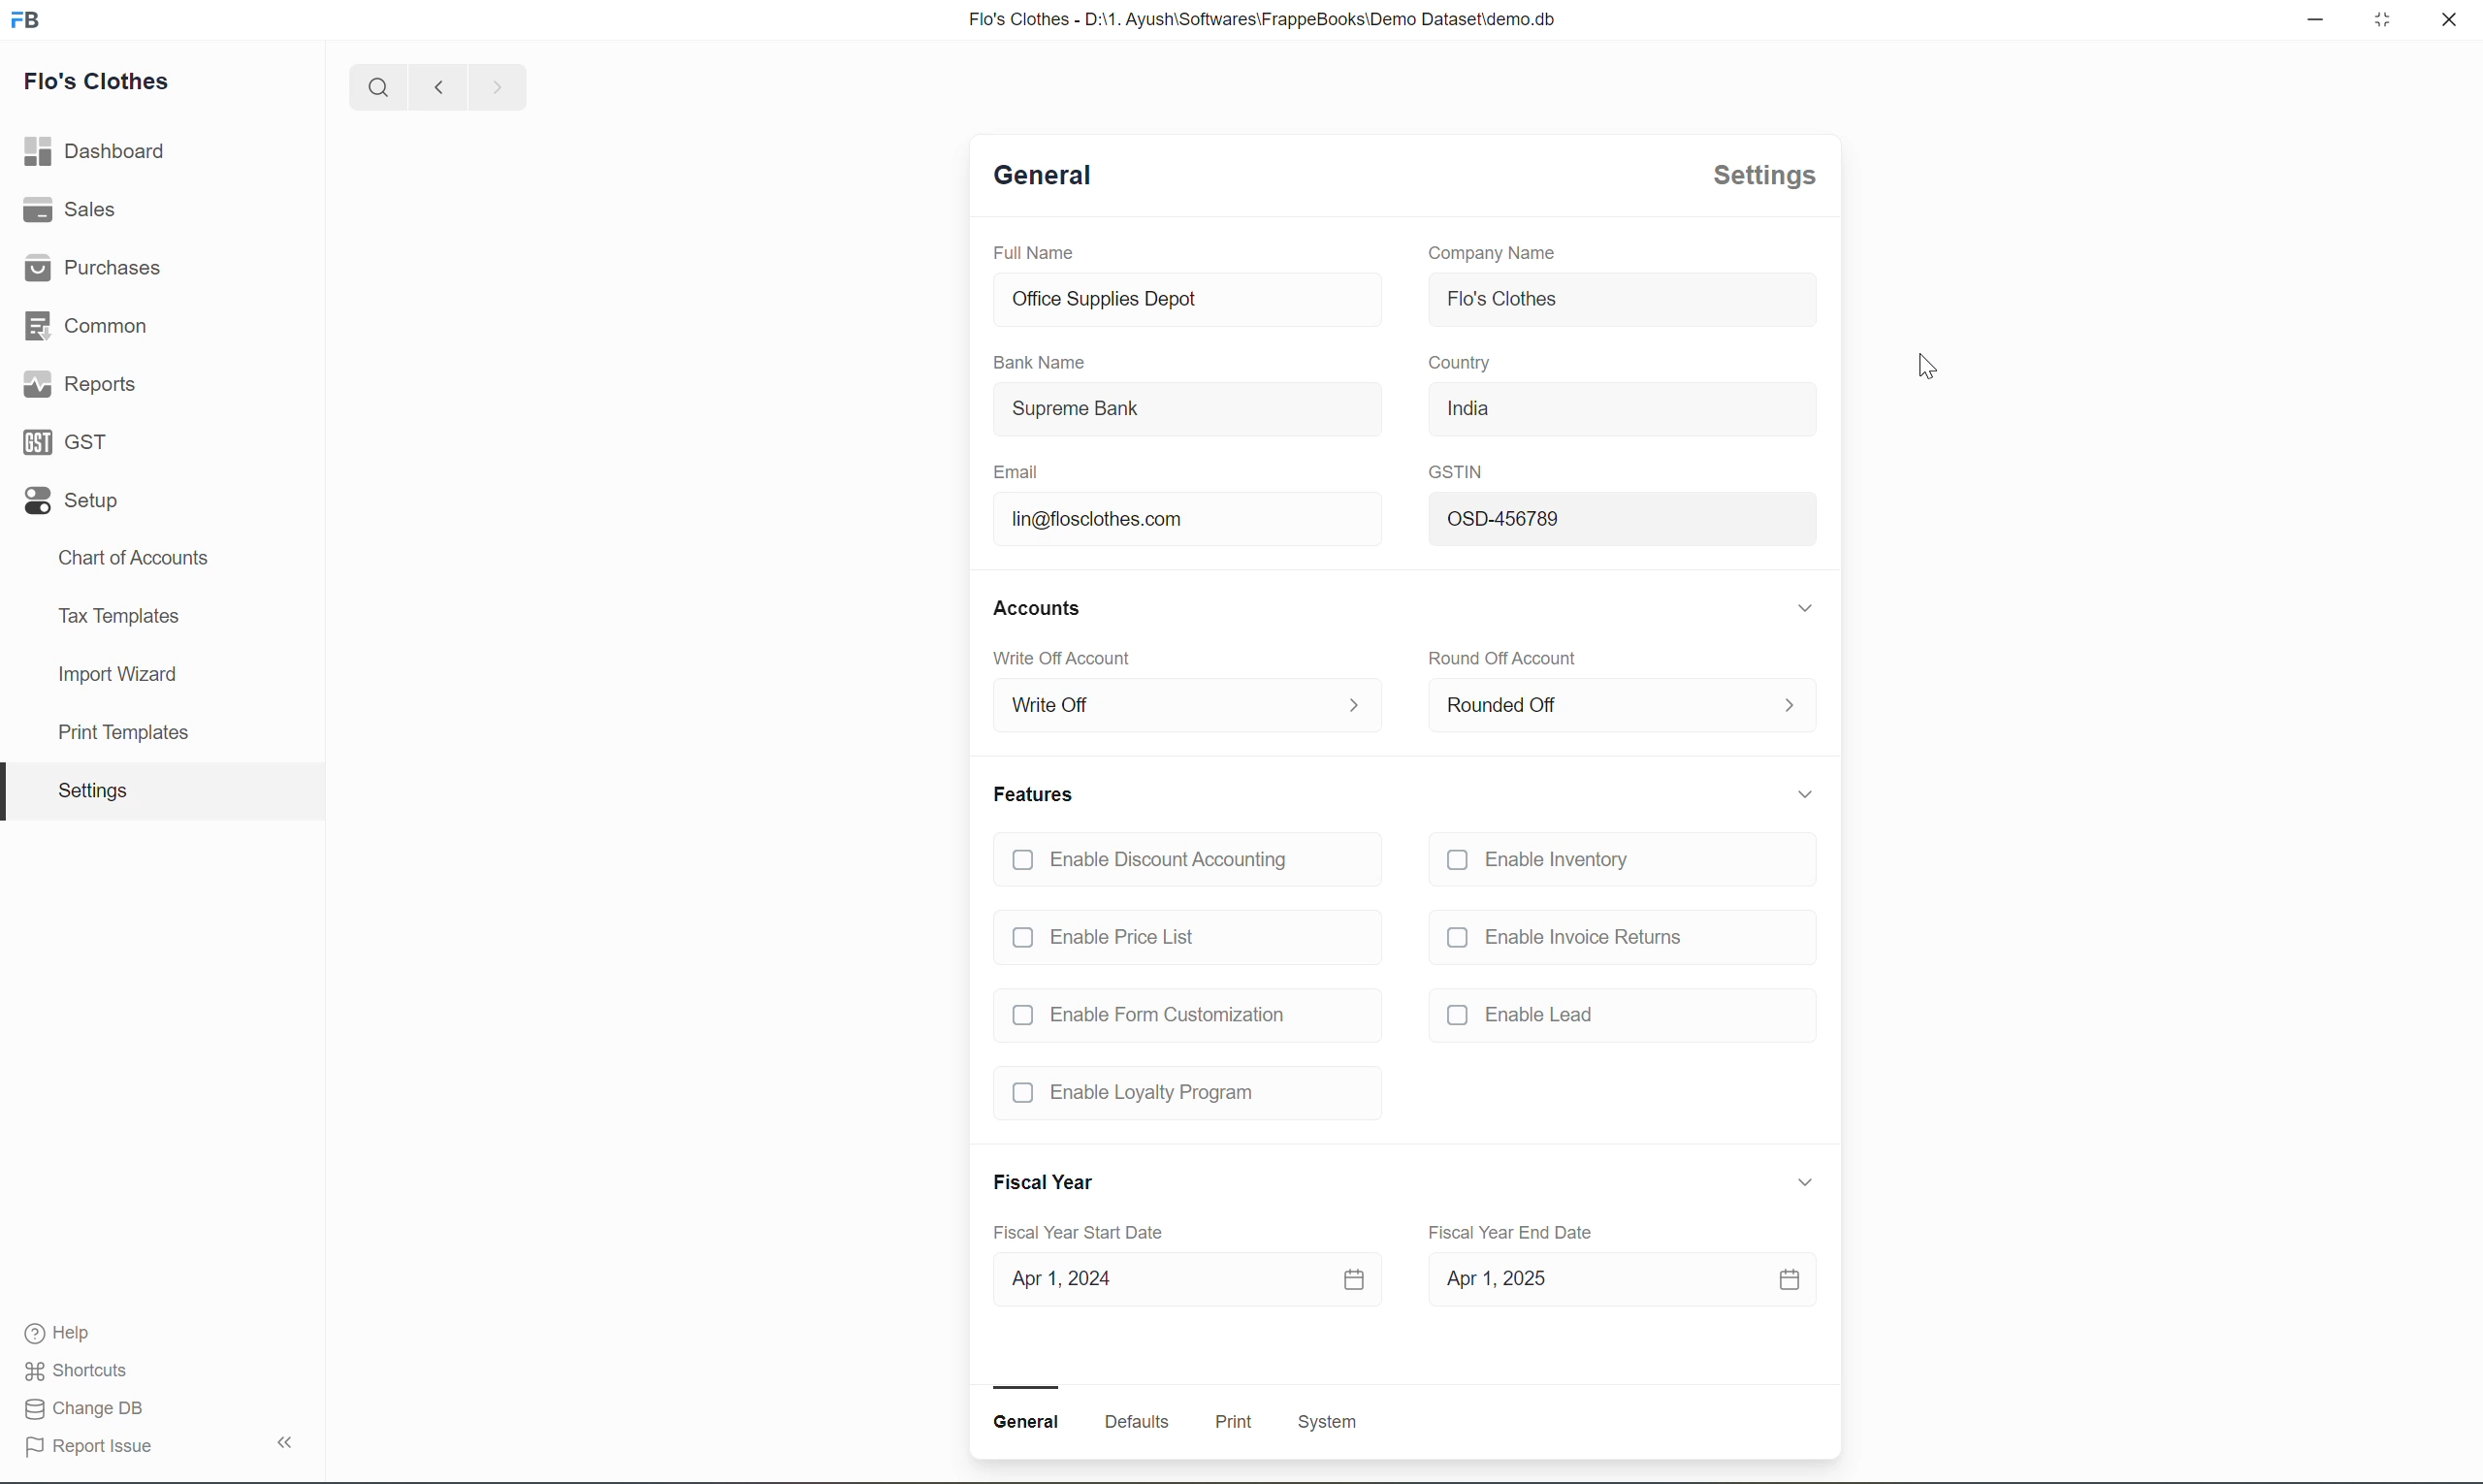 This screenshot has height=1484, width=2483. What do you see at coordinates (2383, 17) in the screenshot?
I see `maximize` at bounding box center [2383, 17].